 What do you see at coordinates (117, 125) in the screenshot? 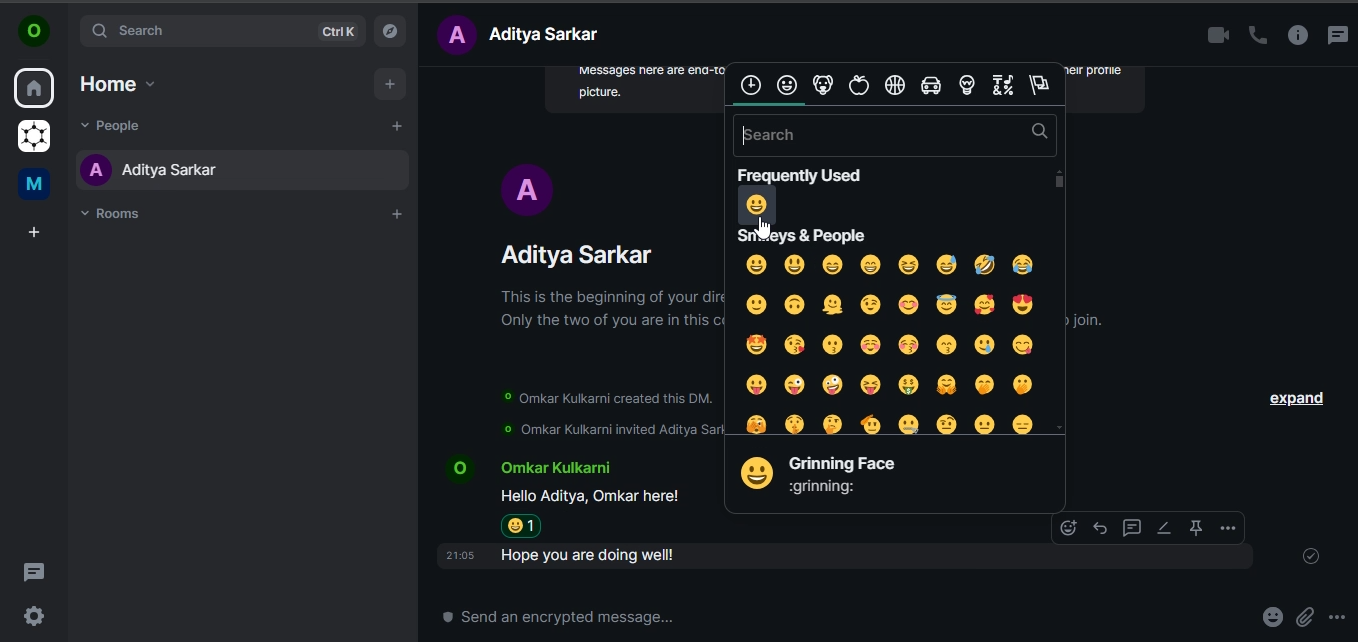
I see `people` at bounding box center [117, 125].